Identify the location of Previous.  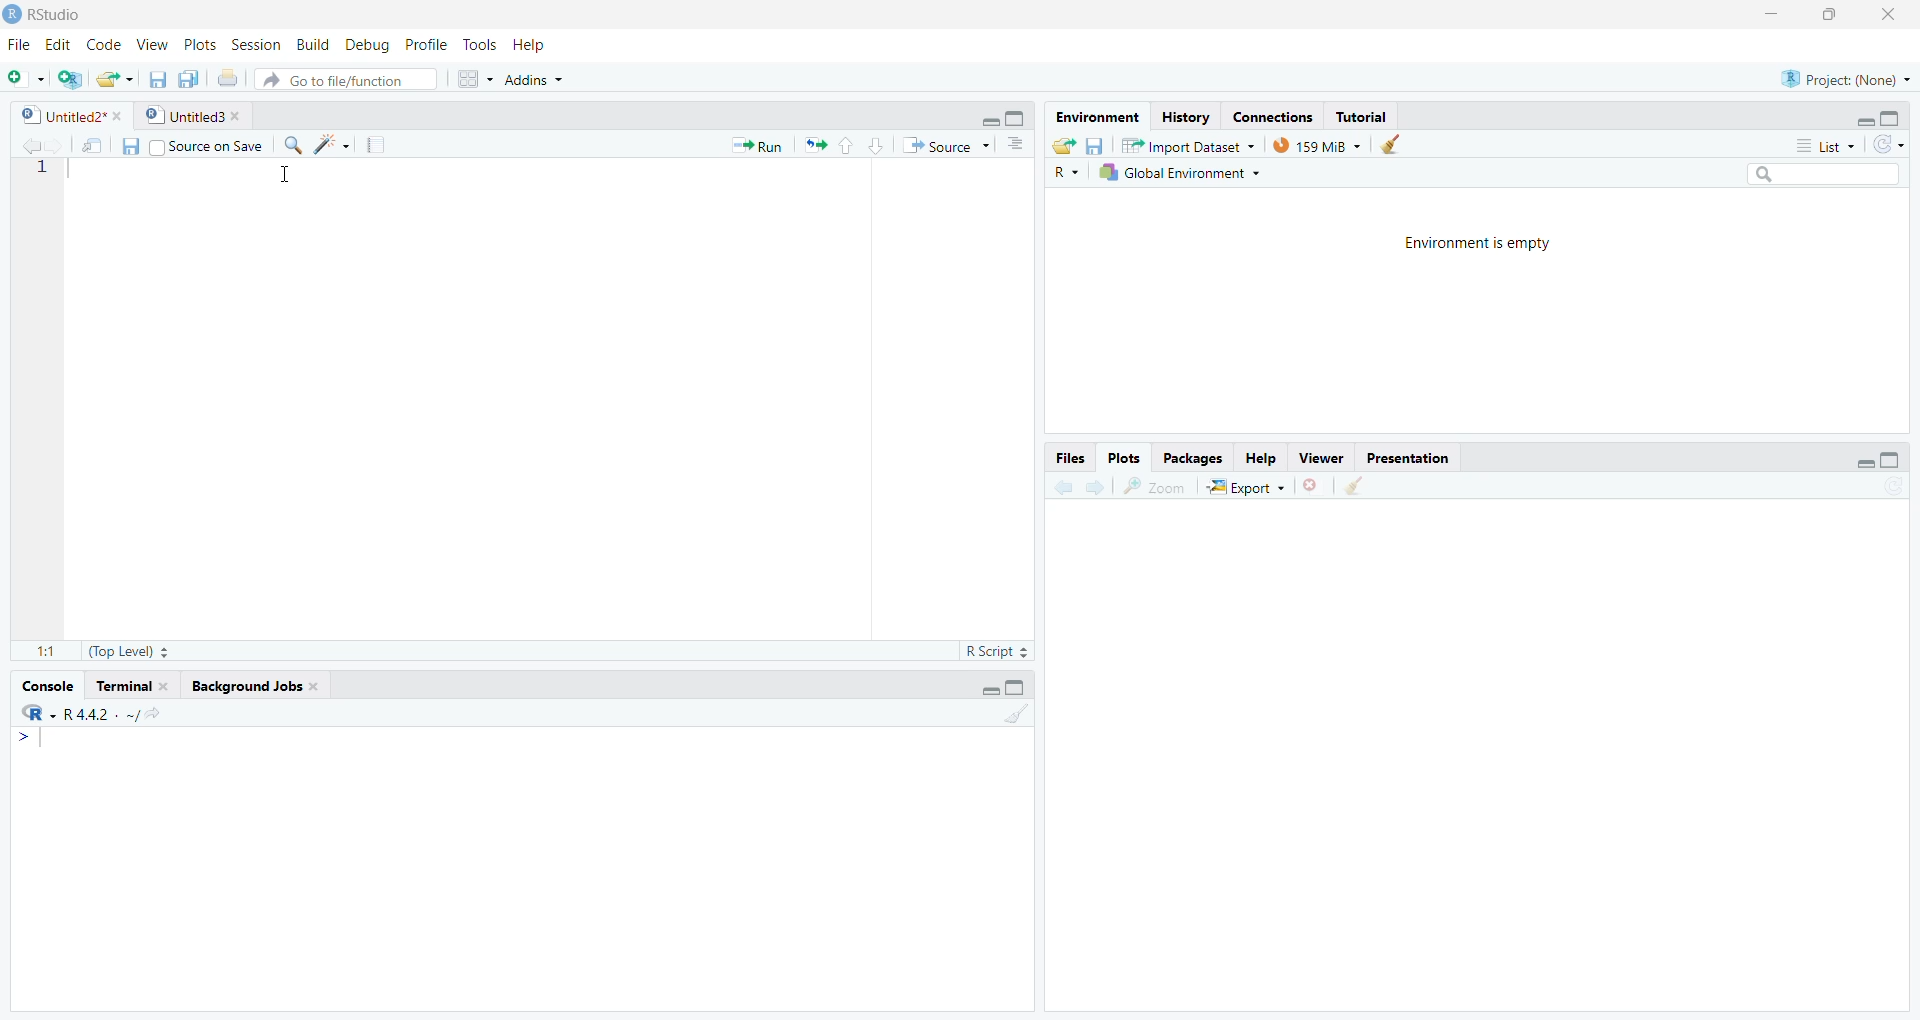
(27, 146).